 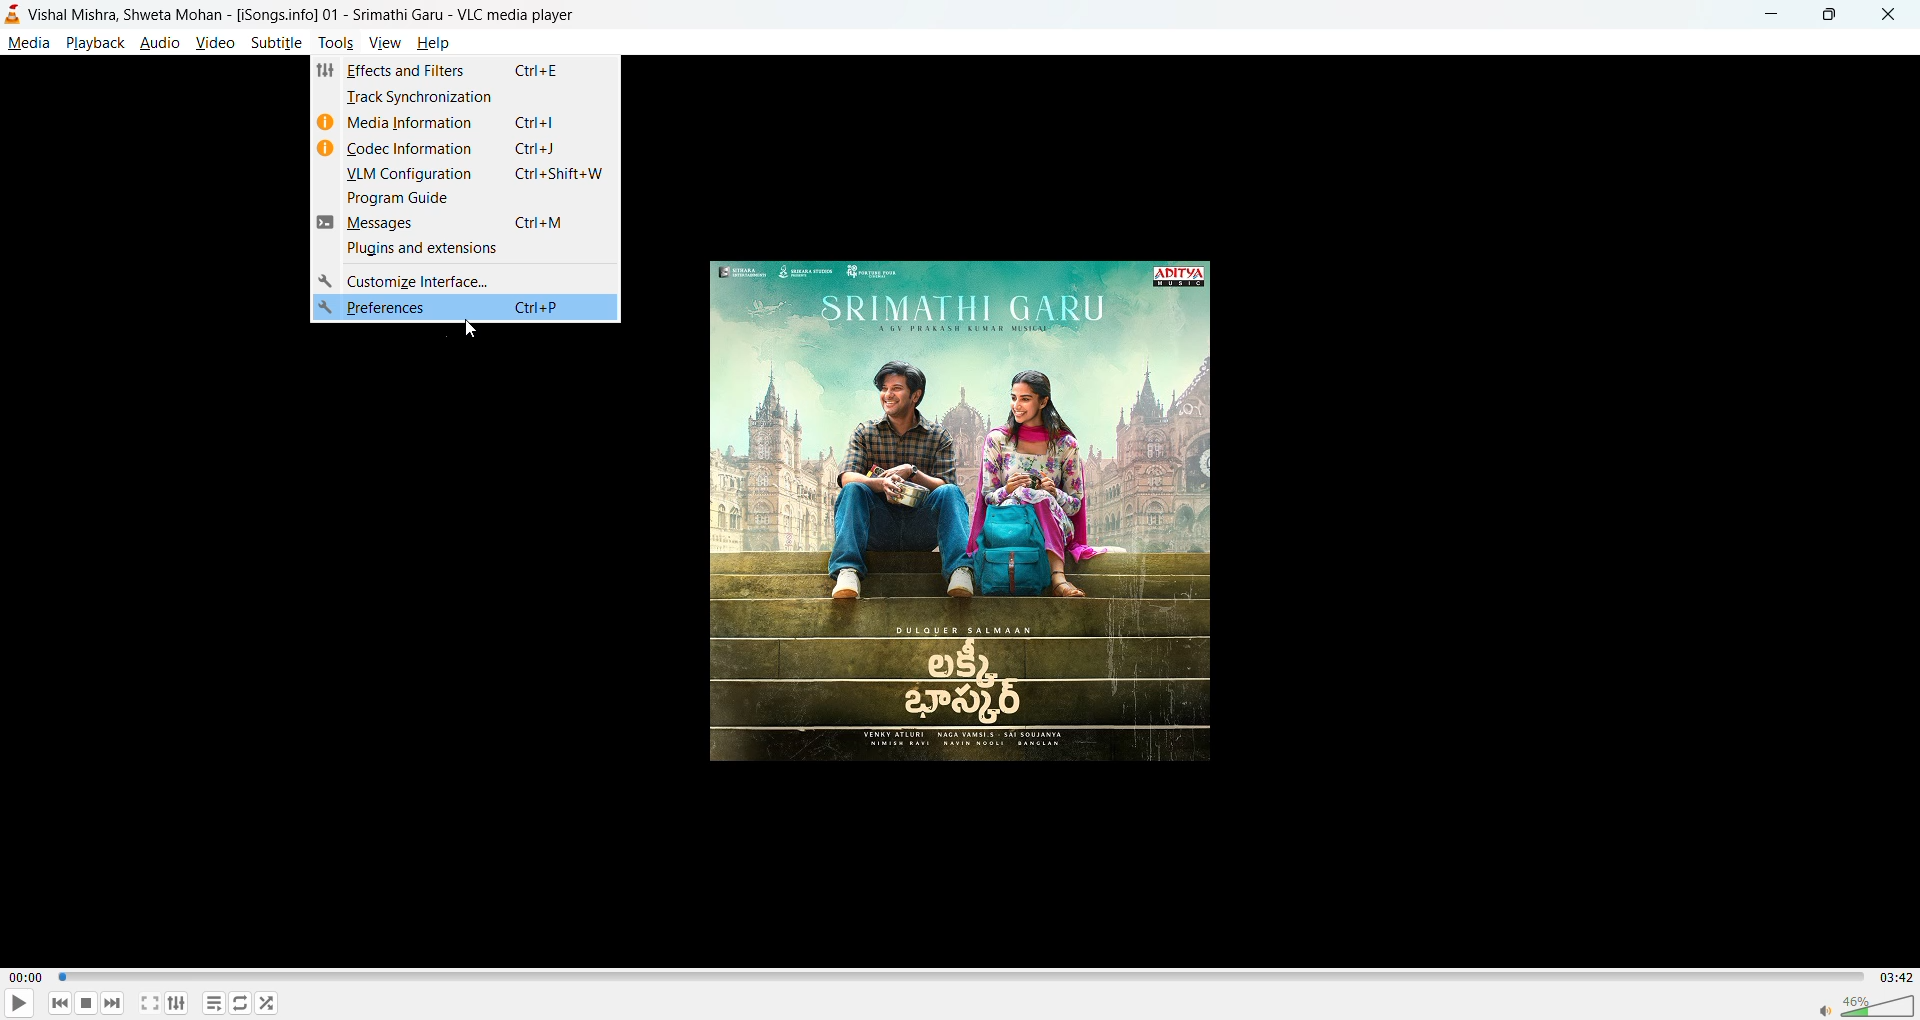 I want to click on video, so click(x=217, y=42).